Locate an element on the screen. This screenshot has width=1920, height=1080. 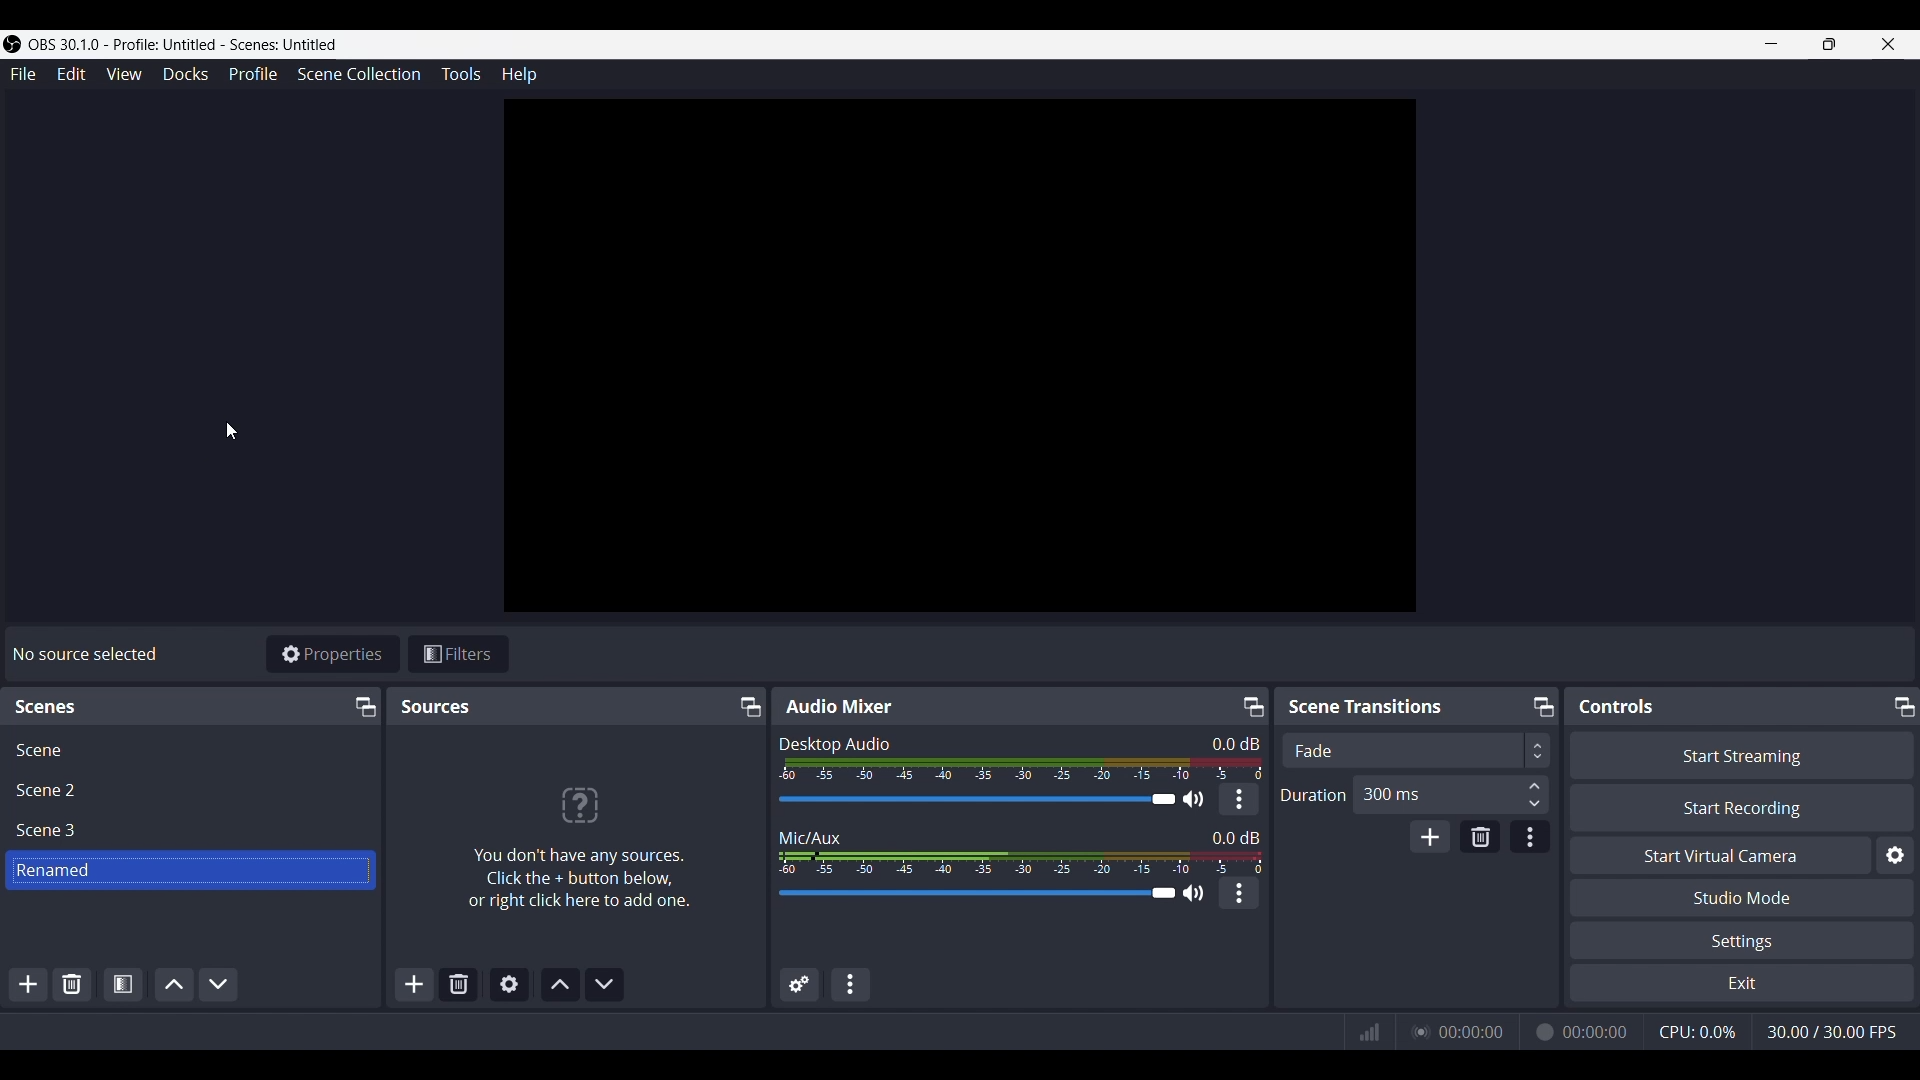
Transition properties is located at coordinates (1528, 837).